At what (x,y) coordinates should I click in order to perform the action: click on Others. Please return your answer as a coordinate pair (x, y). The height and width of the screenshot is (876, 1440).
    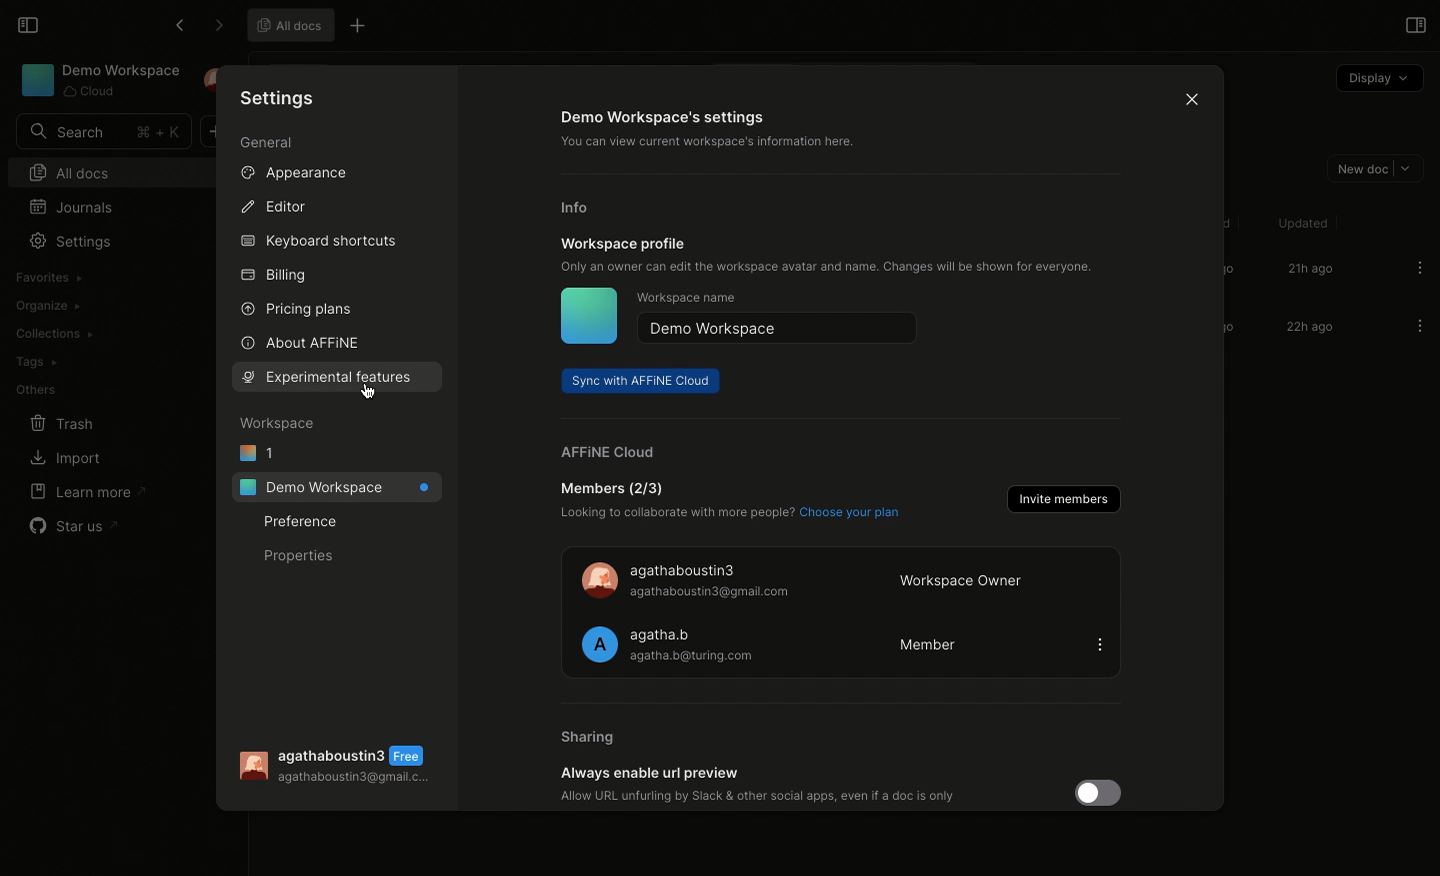
    Looking at the image, I should click on (36, 390).